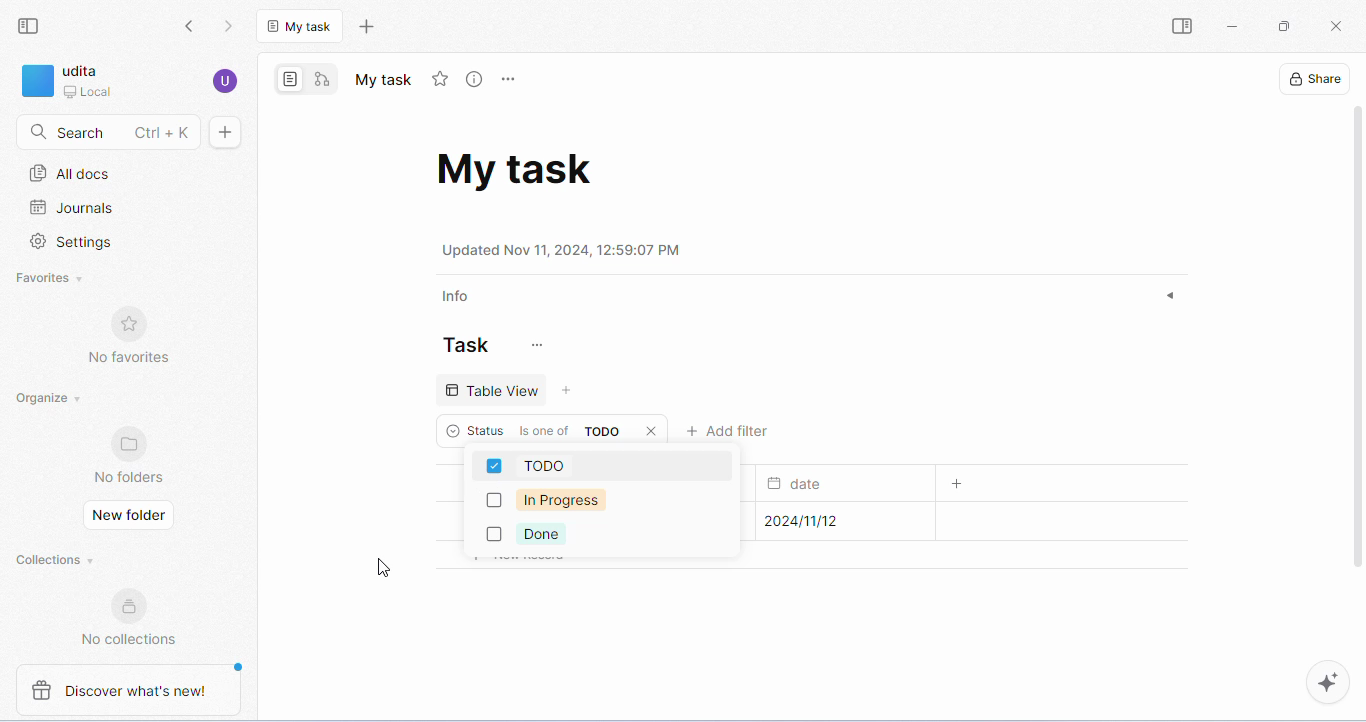 This screenshot has width=1366, height=722. What do you see at coordinates (516, 167) in the screenshot?
I see `task doc name` at bounding box center [516, 167].